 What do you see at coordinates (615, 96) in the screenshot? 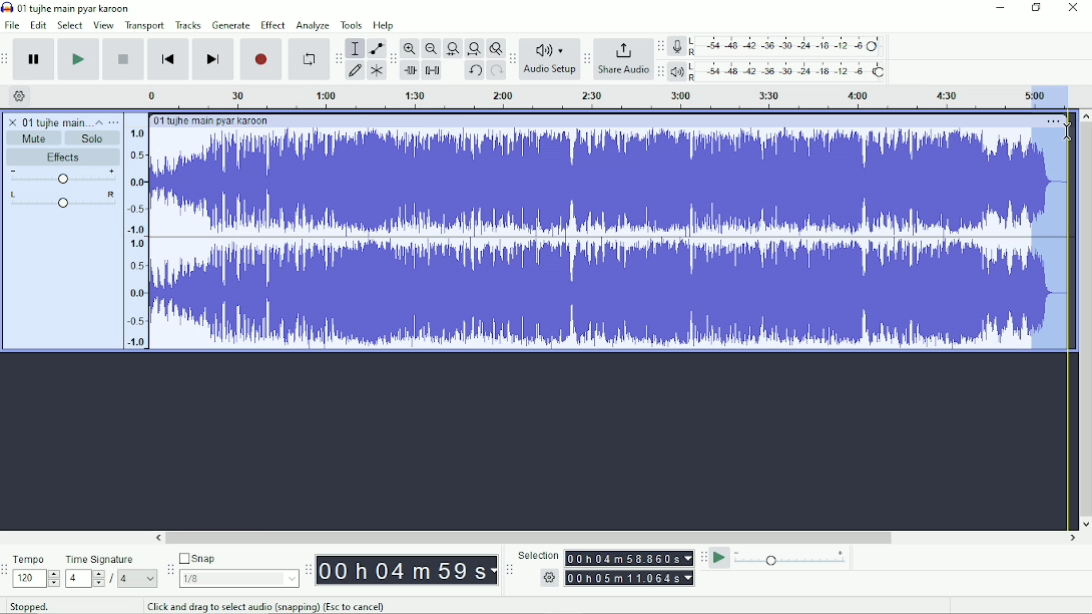
I see `Timeline` at bounding box center [615, 96].